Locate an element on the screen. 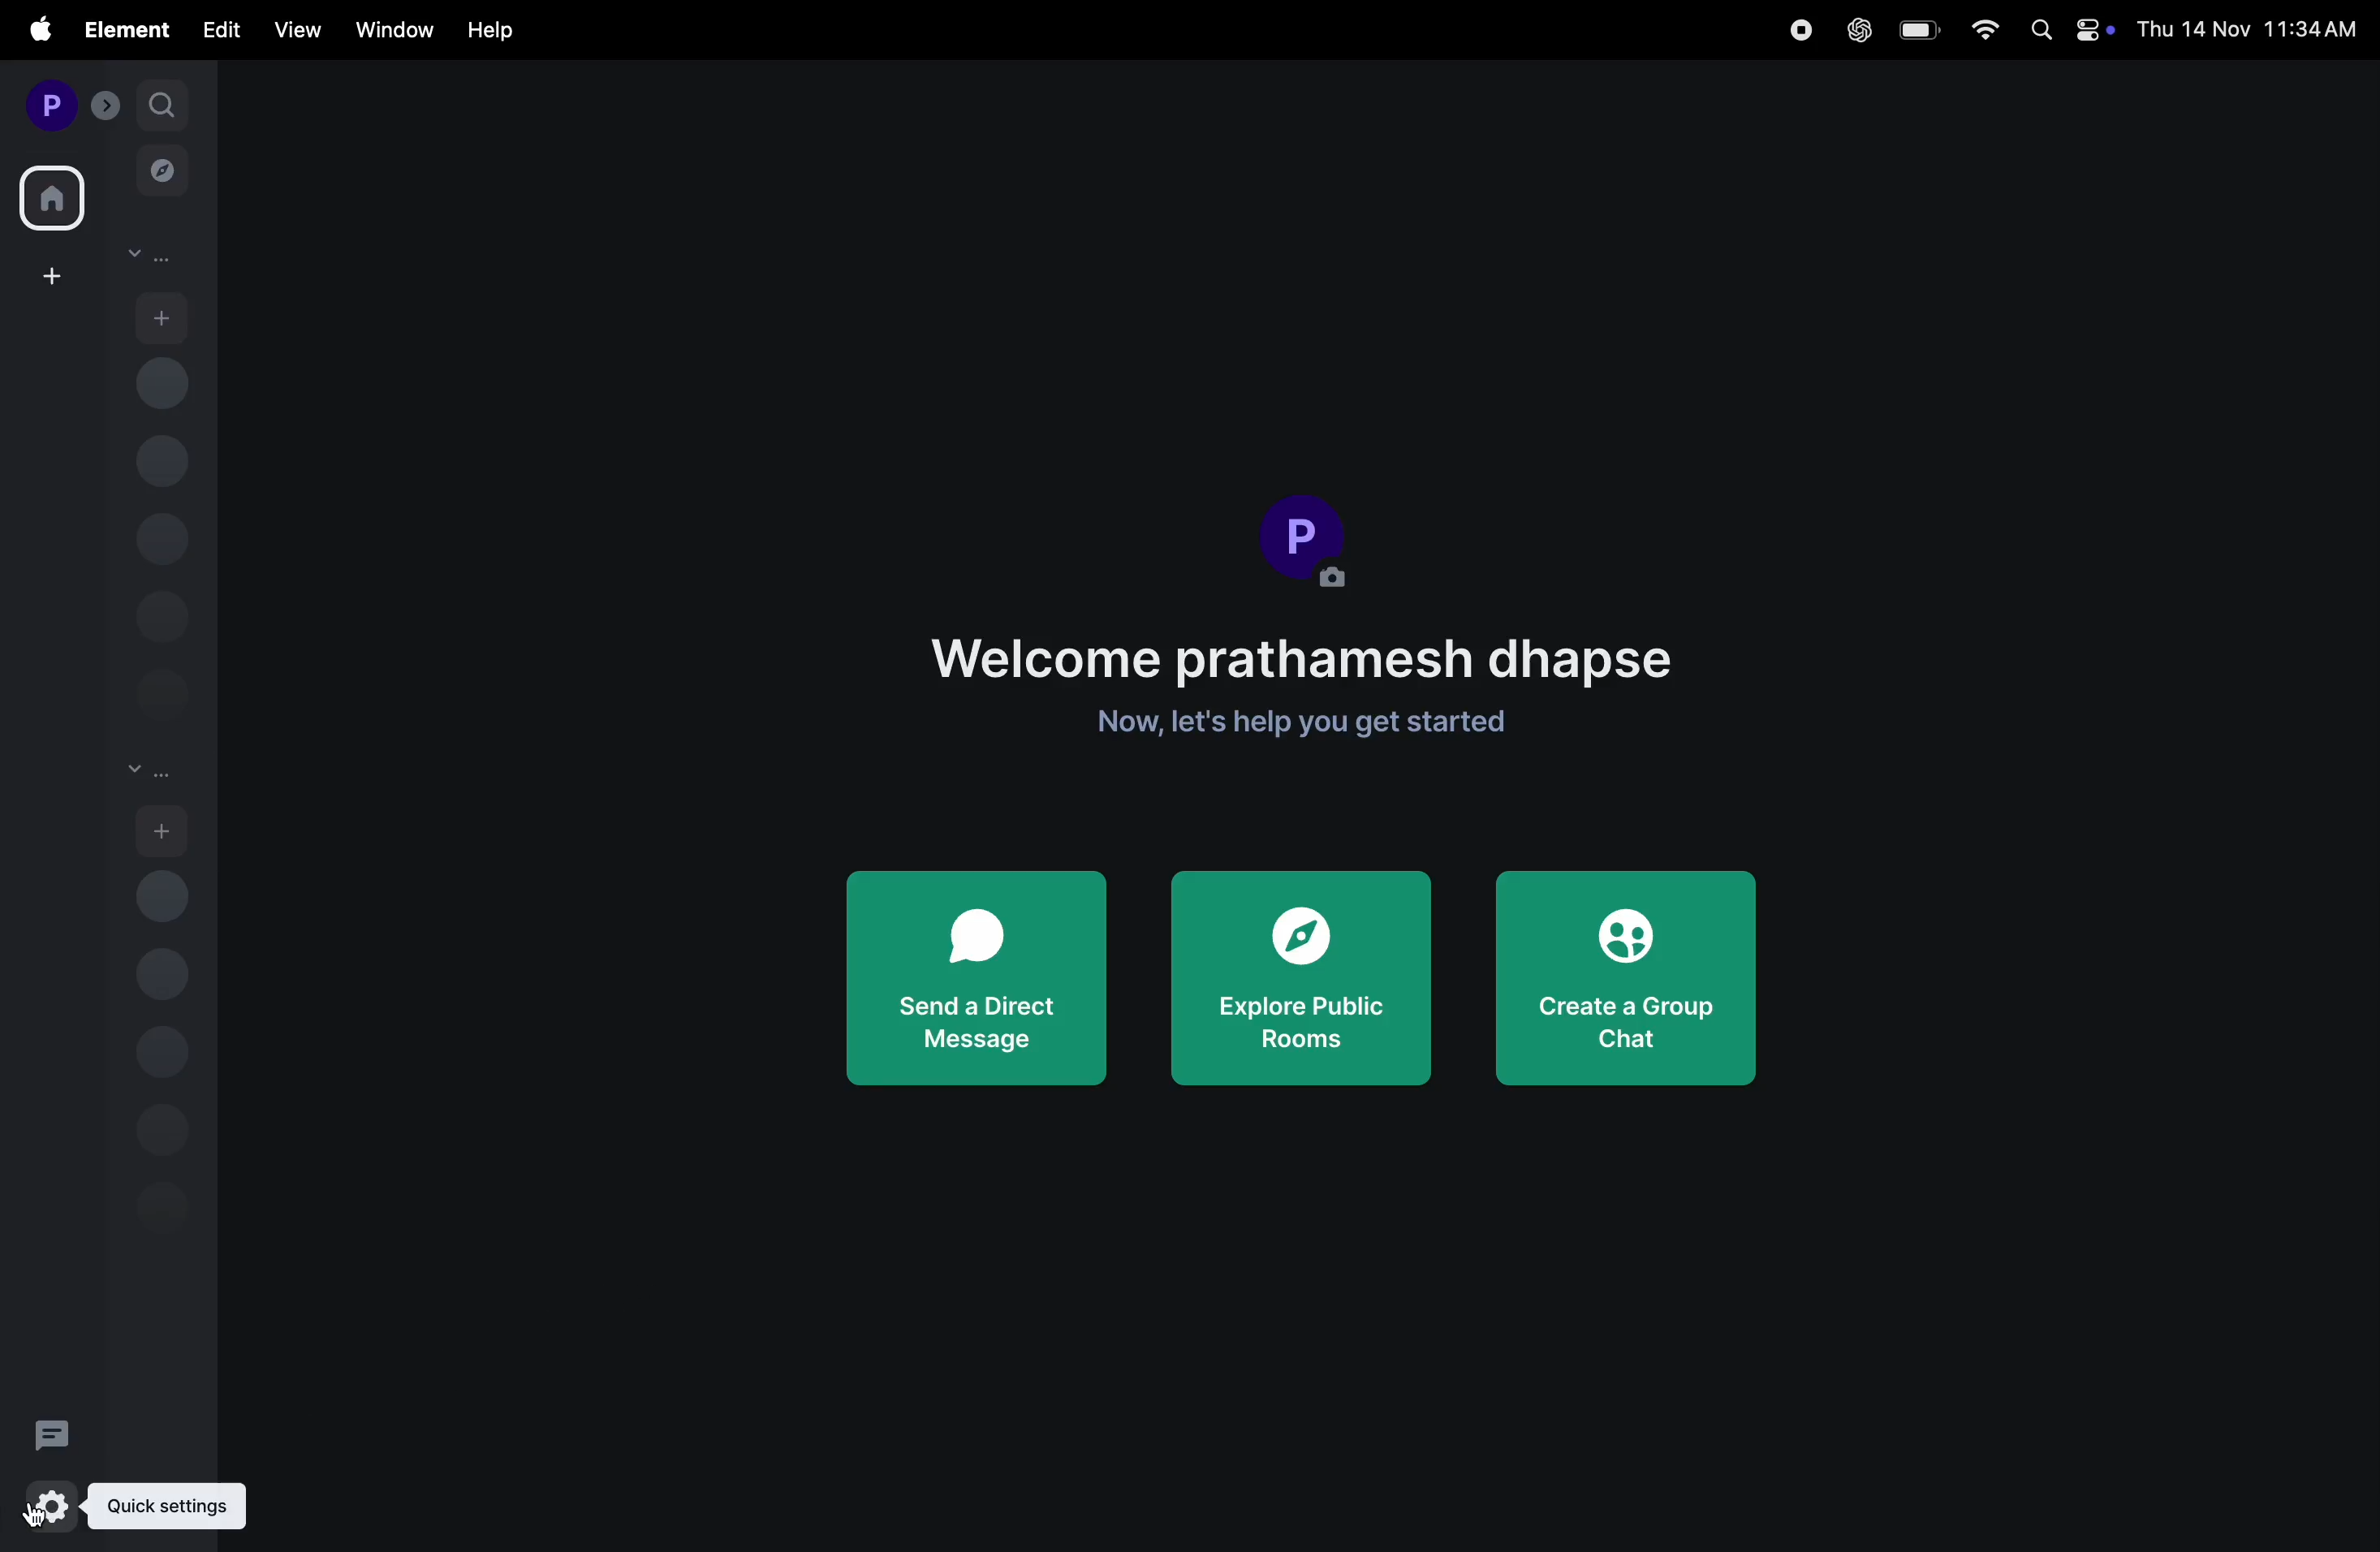 The height and width of the screenshot is (1552, 2380). search is located at coordinates (161, 103).